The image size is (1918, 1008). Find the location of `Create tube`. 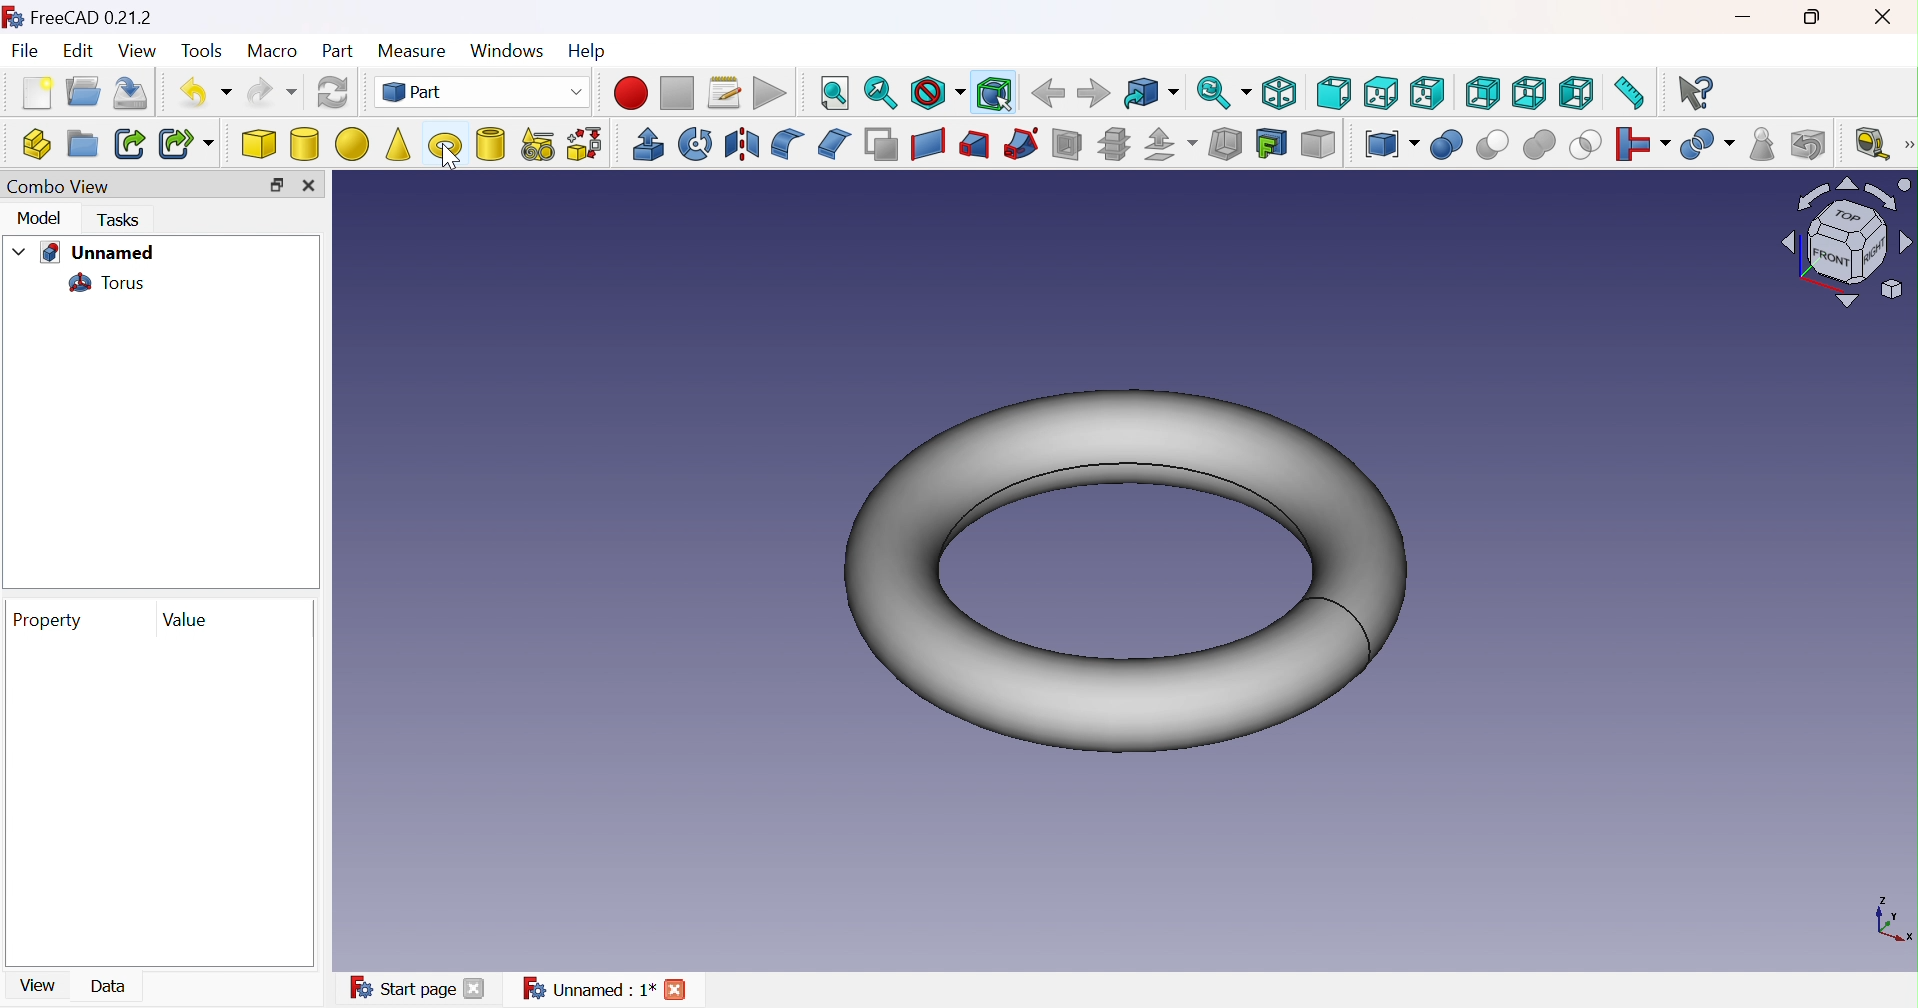

Create tube is located at coordinates (495, 146).